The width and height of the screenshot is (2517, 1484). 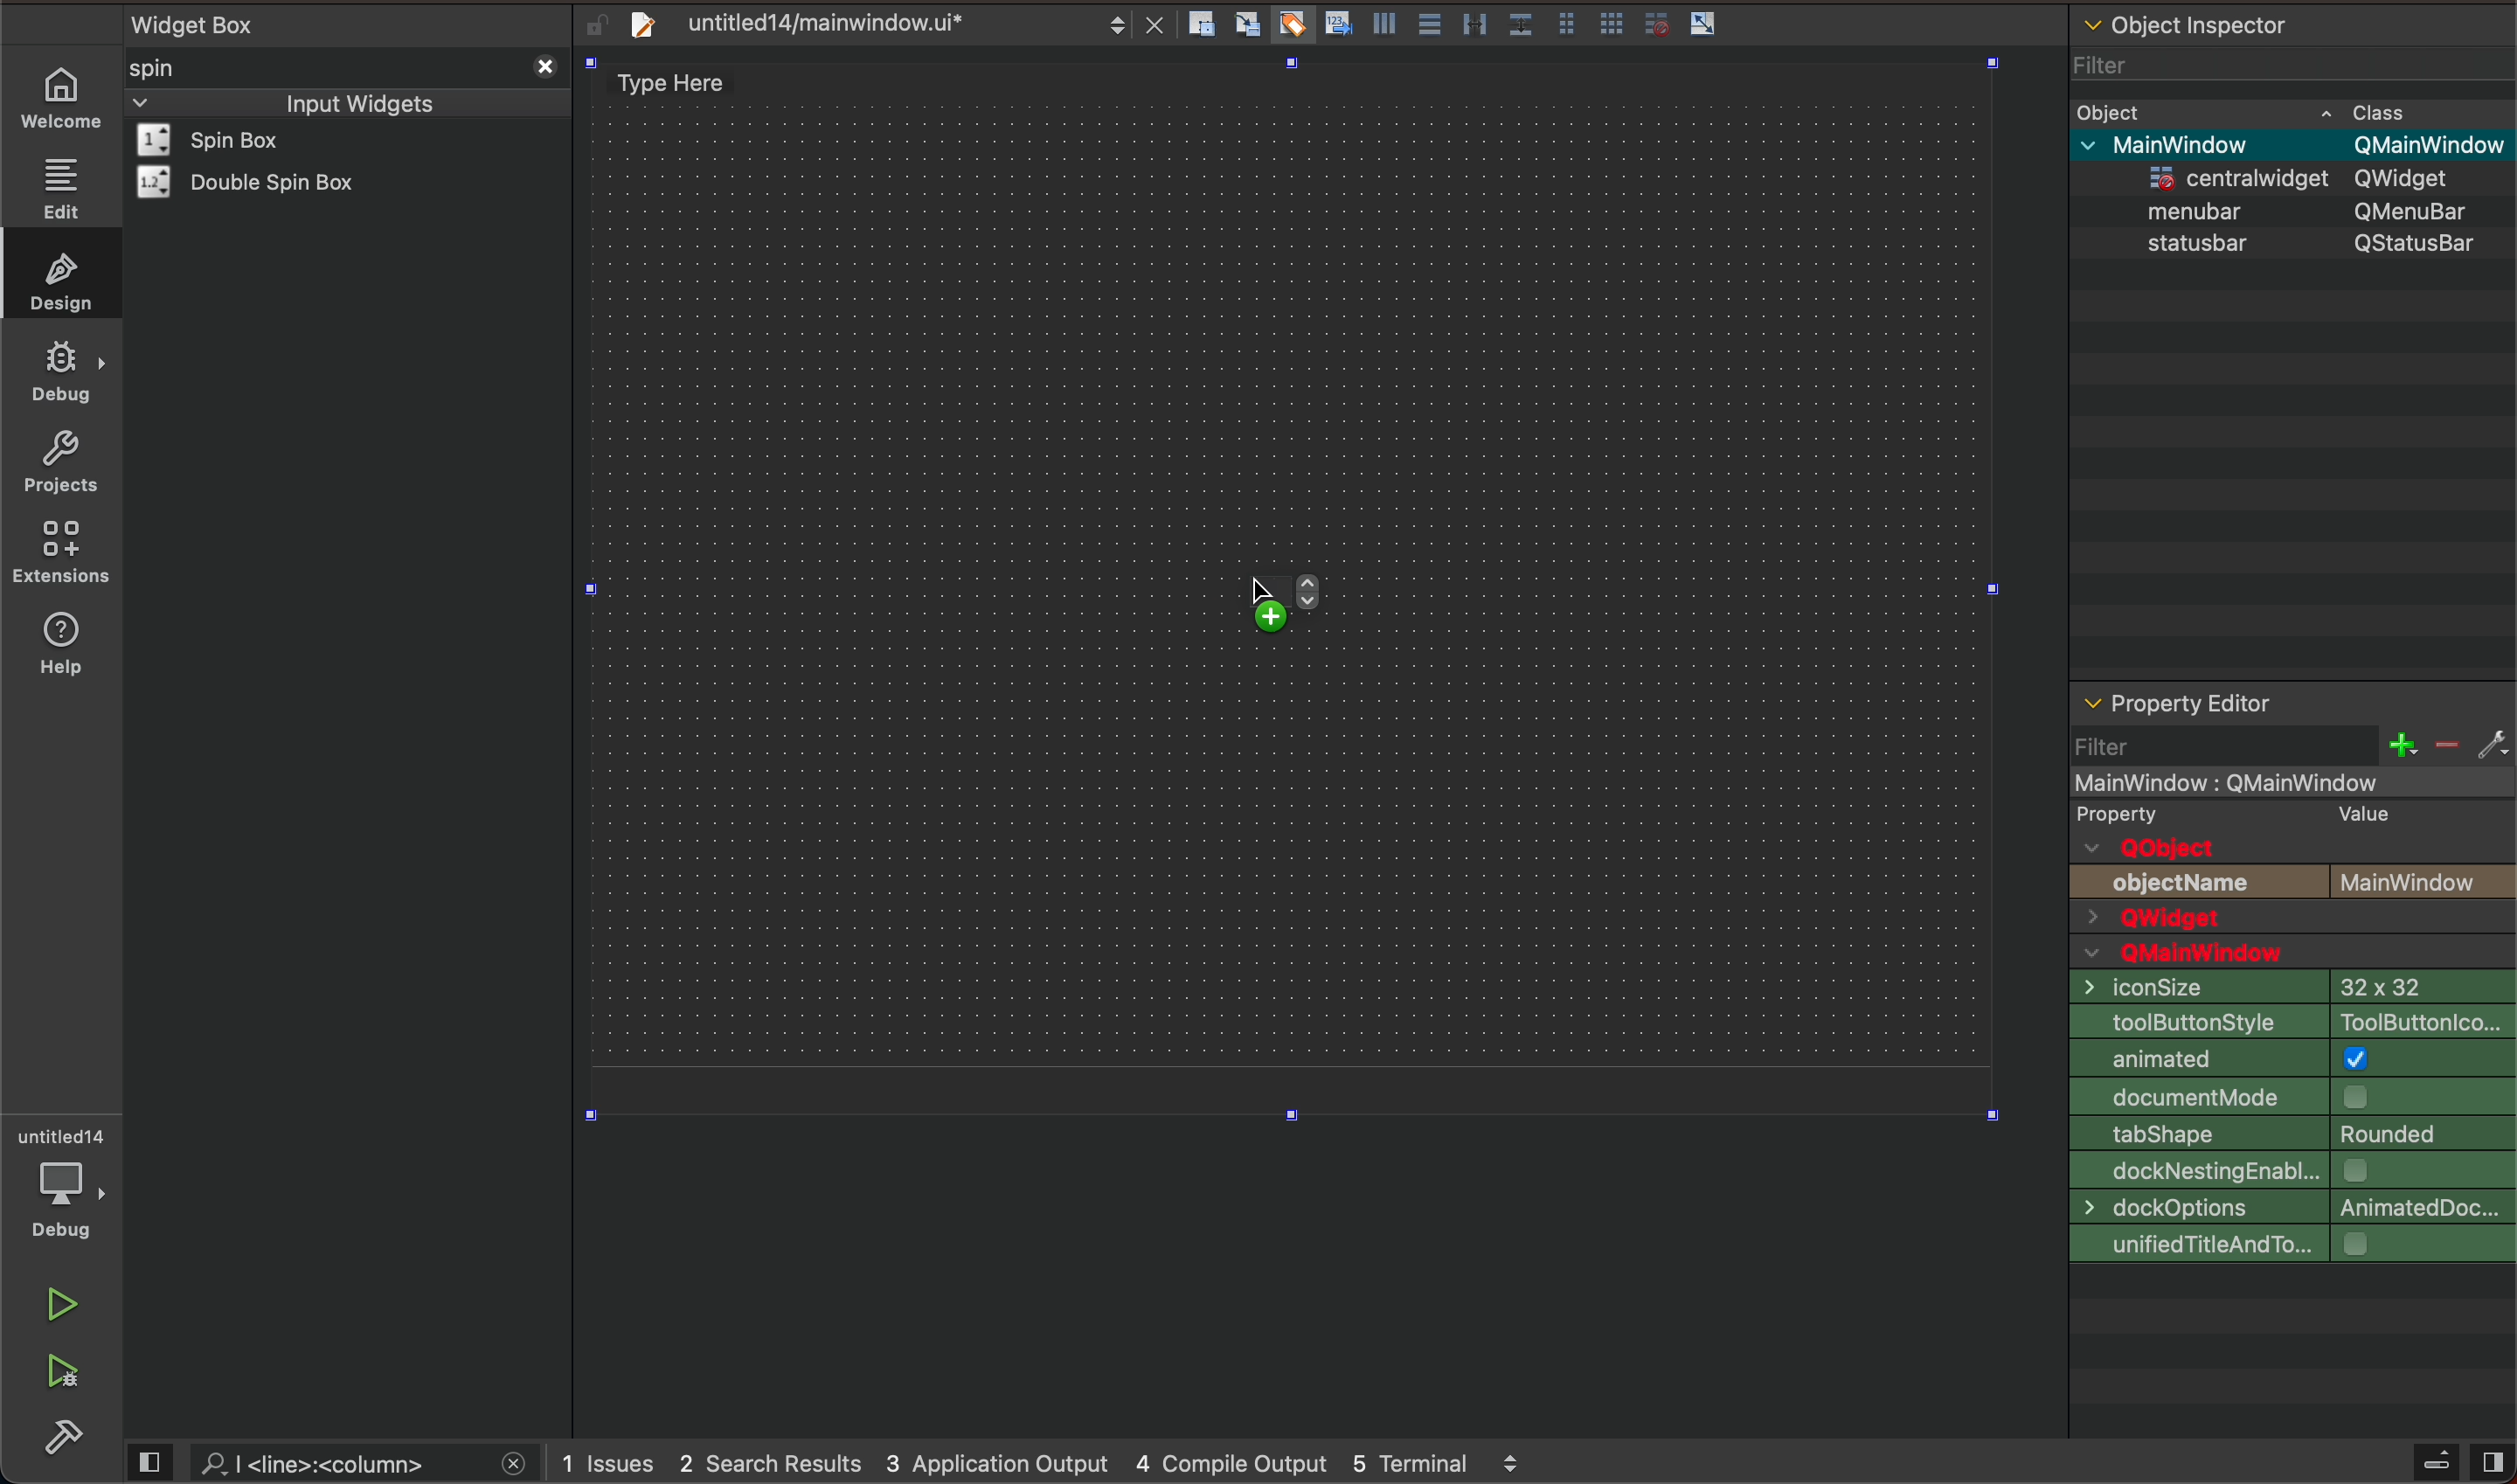 I want to click on close, so click(x=542, y=64).